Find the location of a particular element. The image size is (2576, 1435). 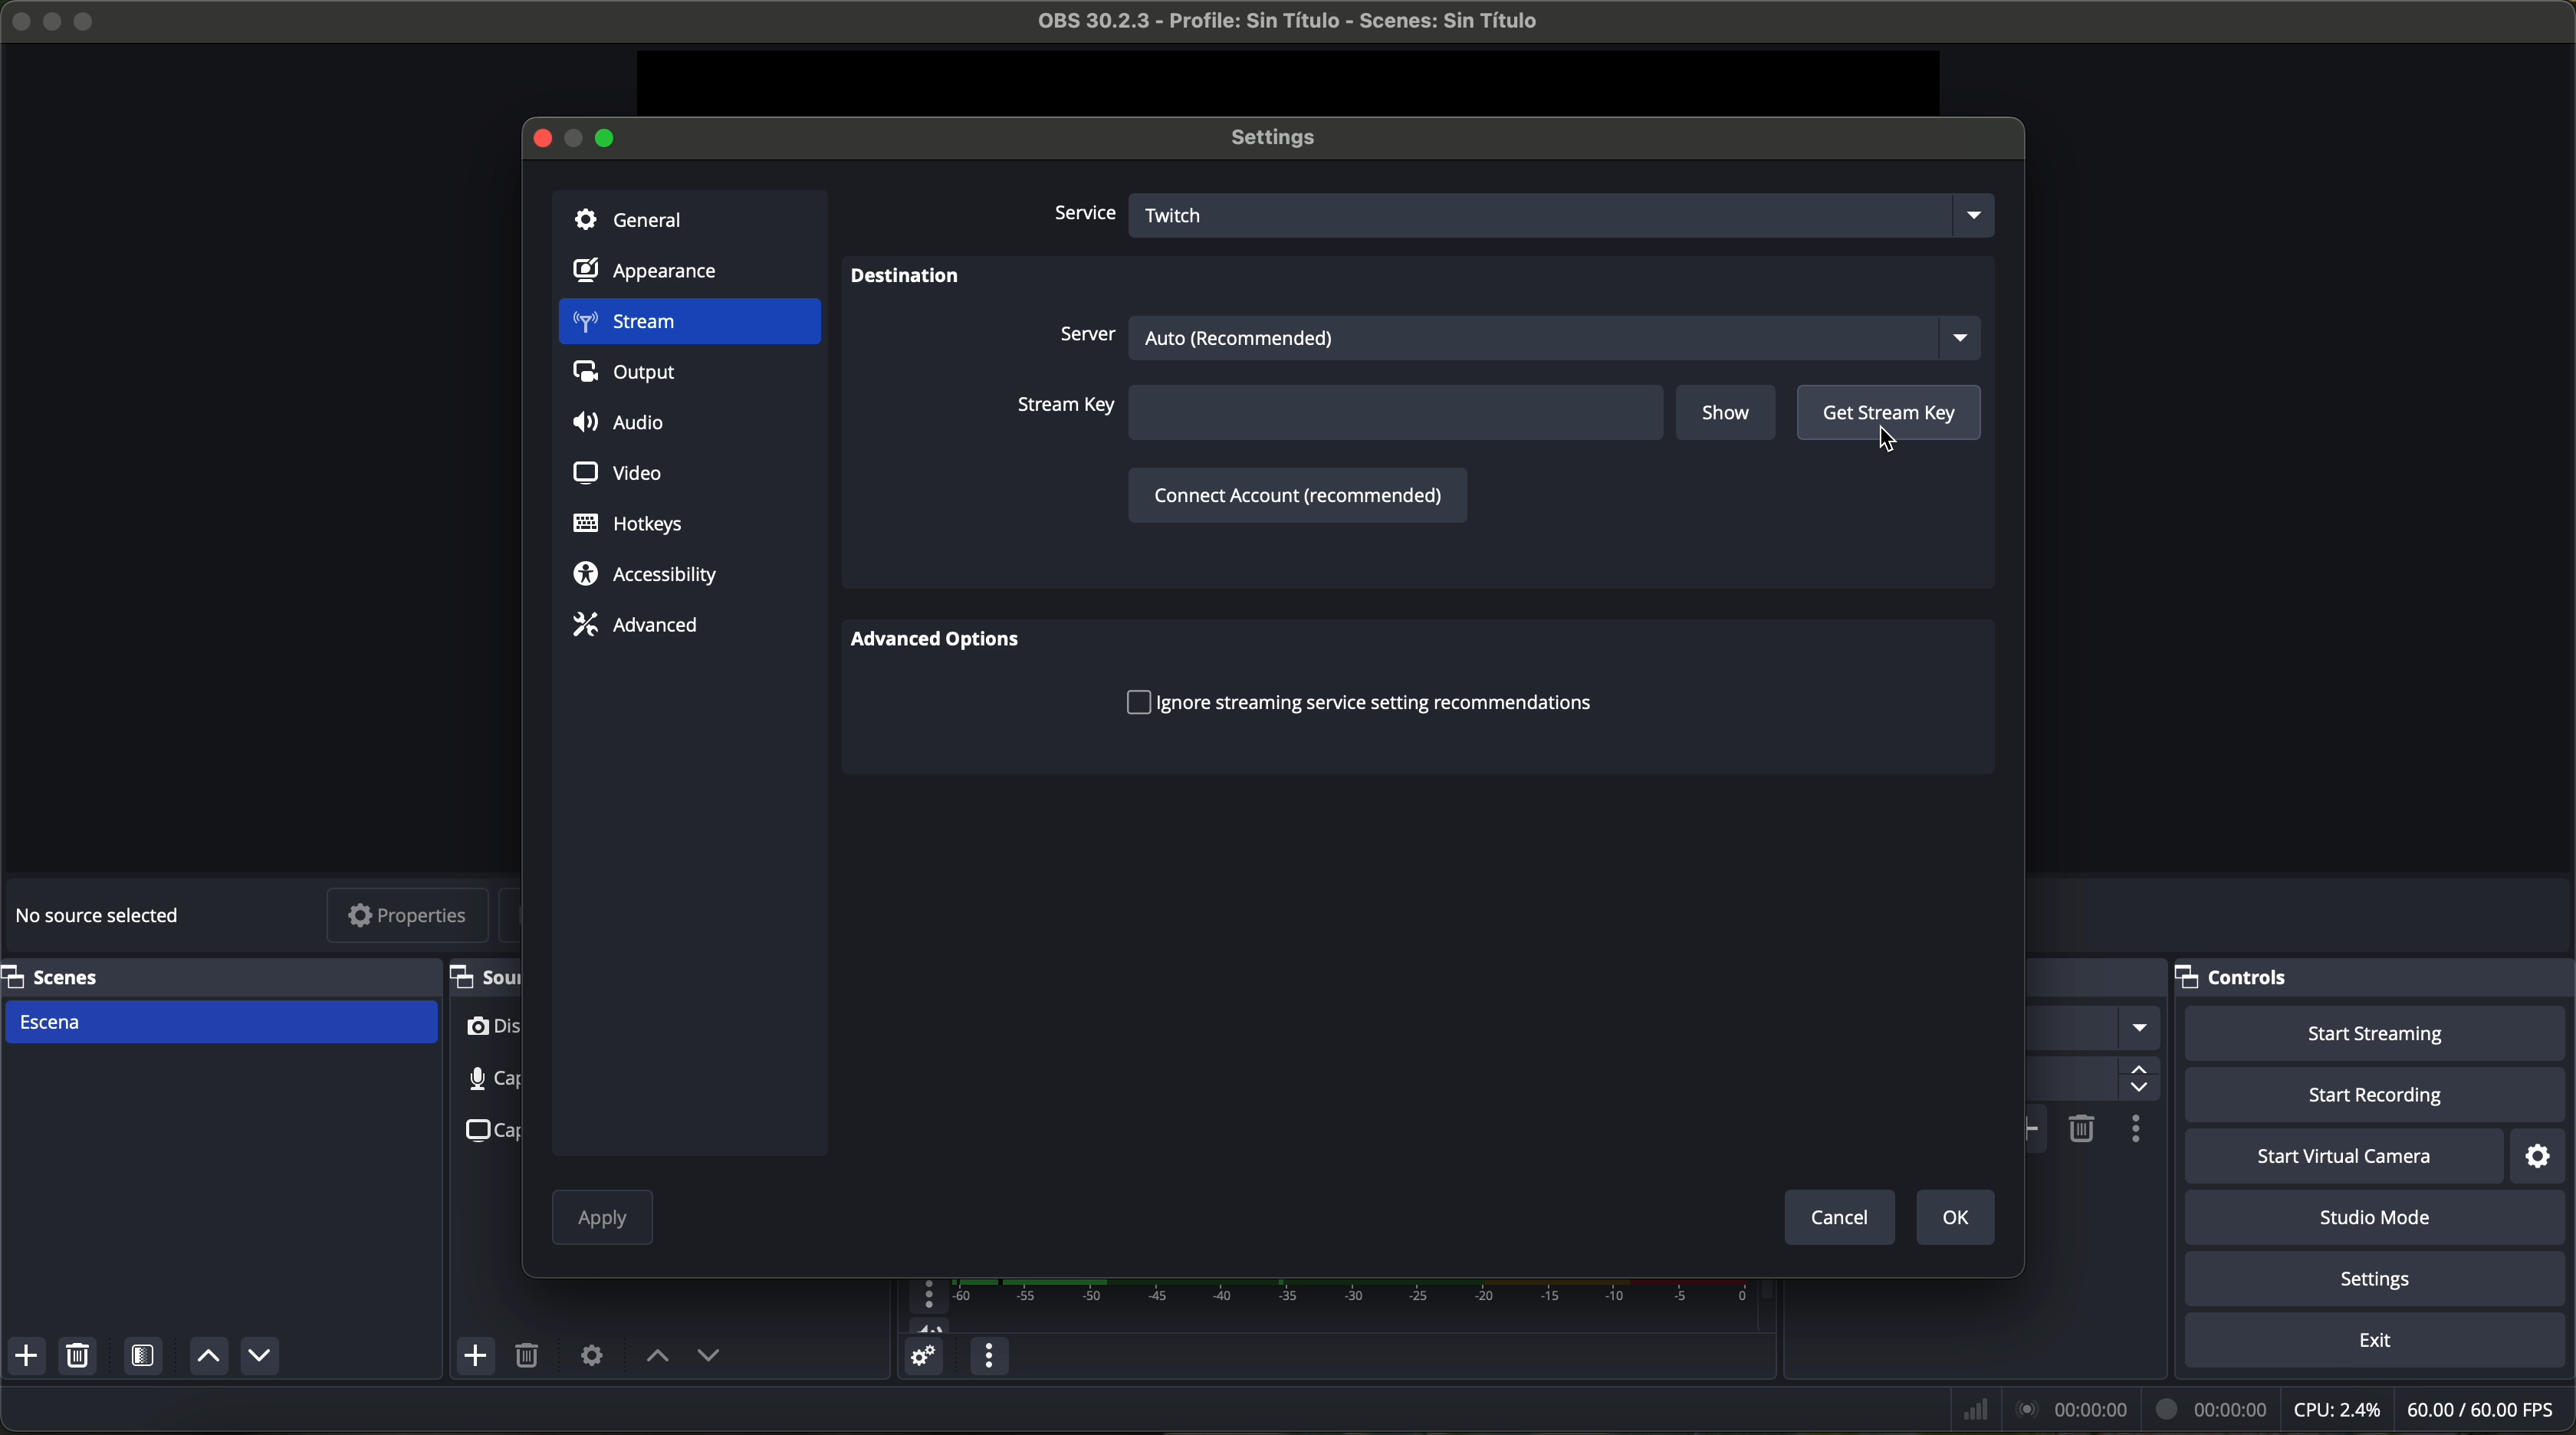

server options is located at coordinates (1515, 334).